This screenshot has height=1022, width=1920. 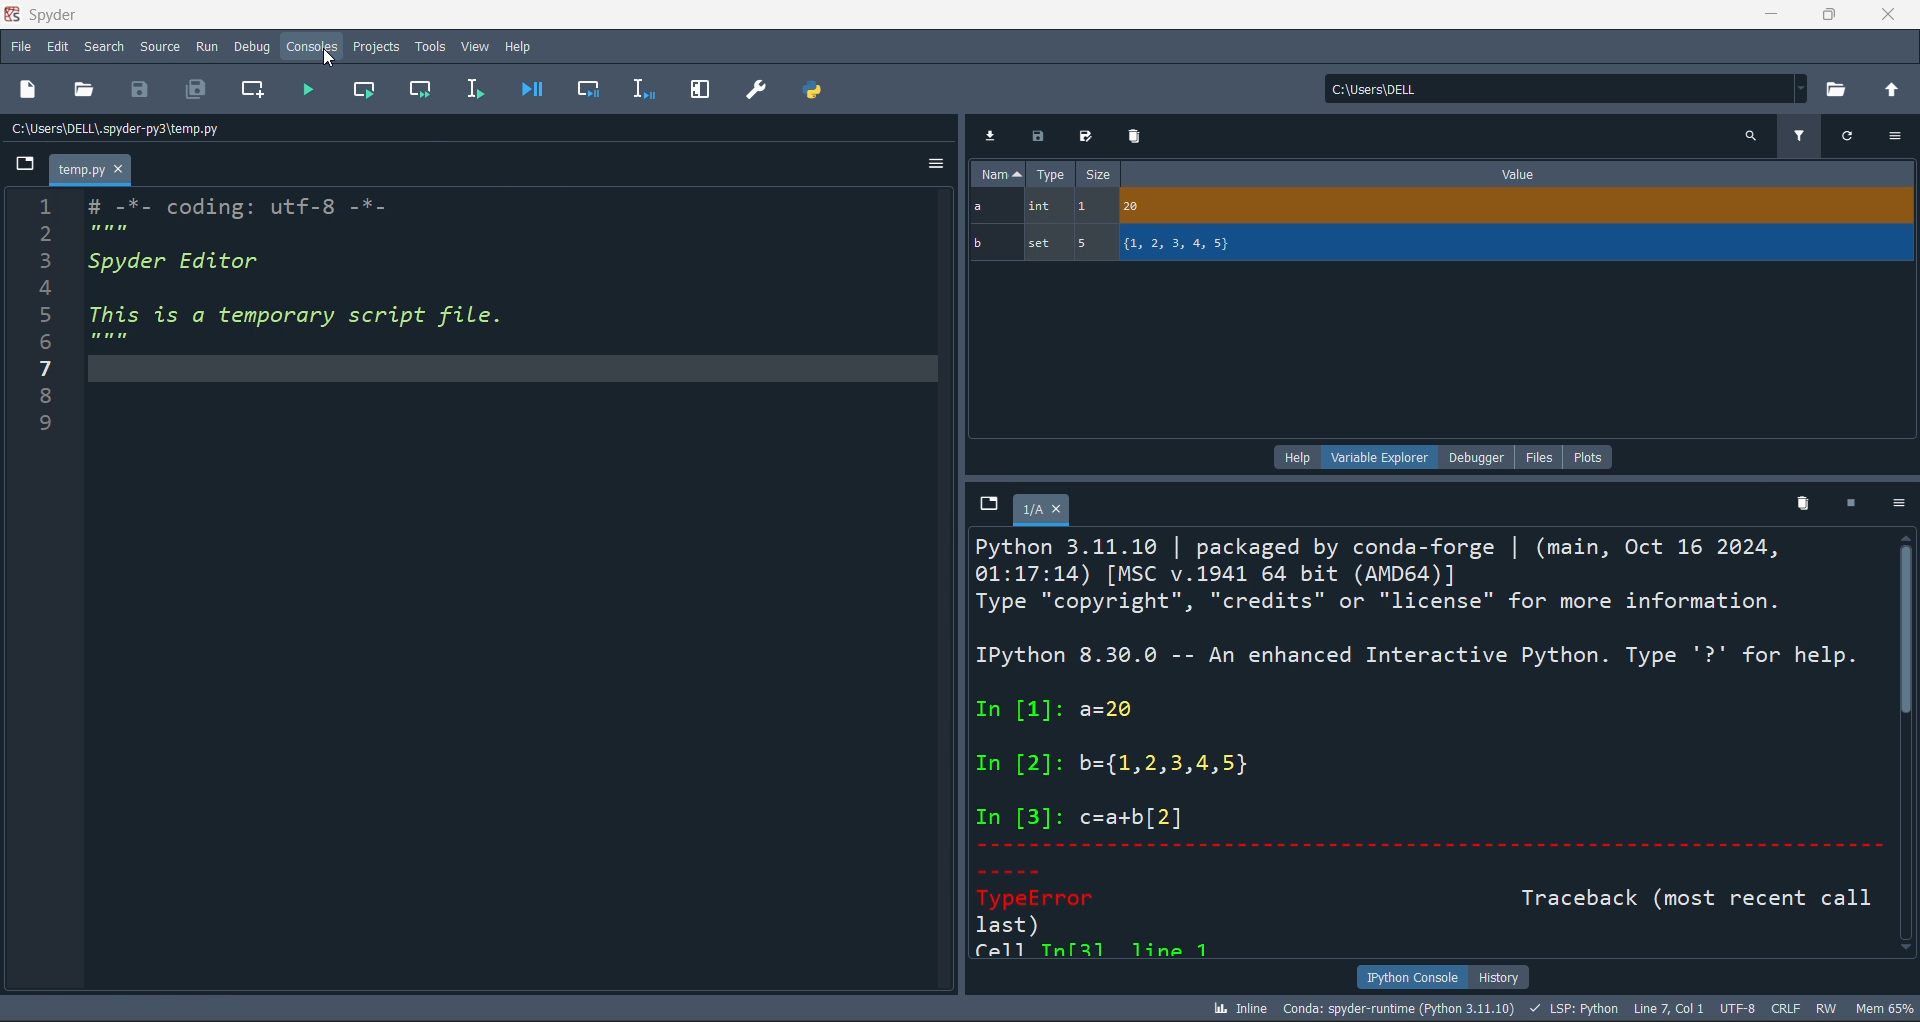 What do you see at coordinates (90, 168) in the screenshot?
I see `temp.py` at bounding box center [90, 168].